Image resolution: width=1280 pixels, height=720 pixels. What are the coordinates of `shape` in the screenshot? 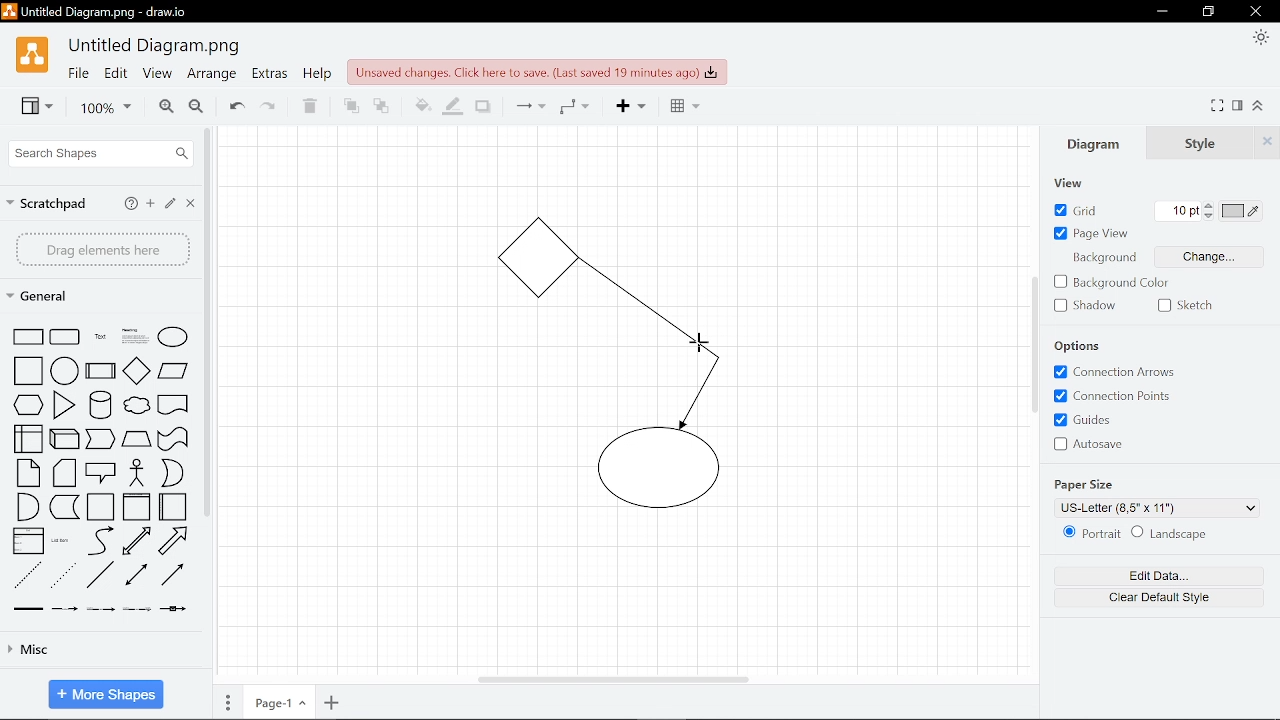 It's located at (102, 371).